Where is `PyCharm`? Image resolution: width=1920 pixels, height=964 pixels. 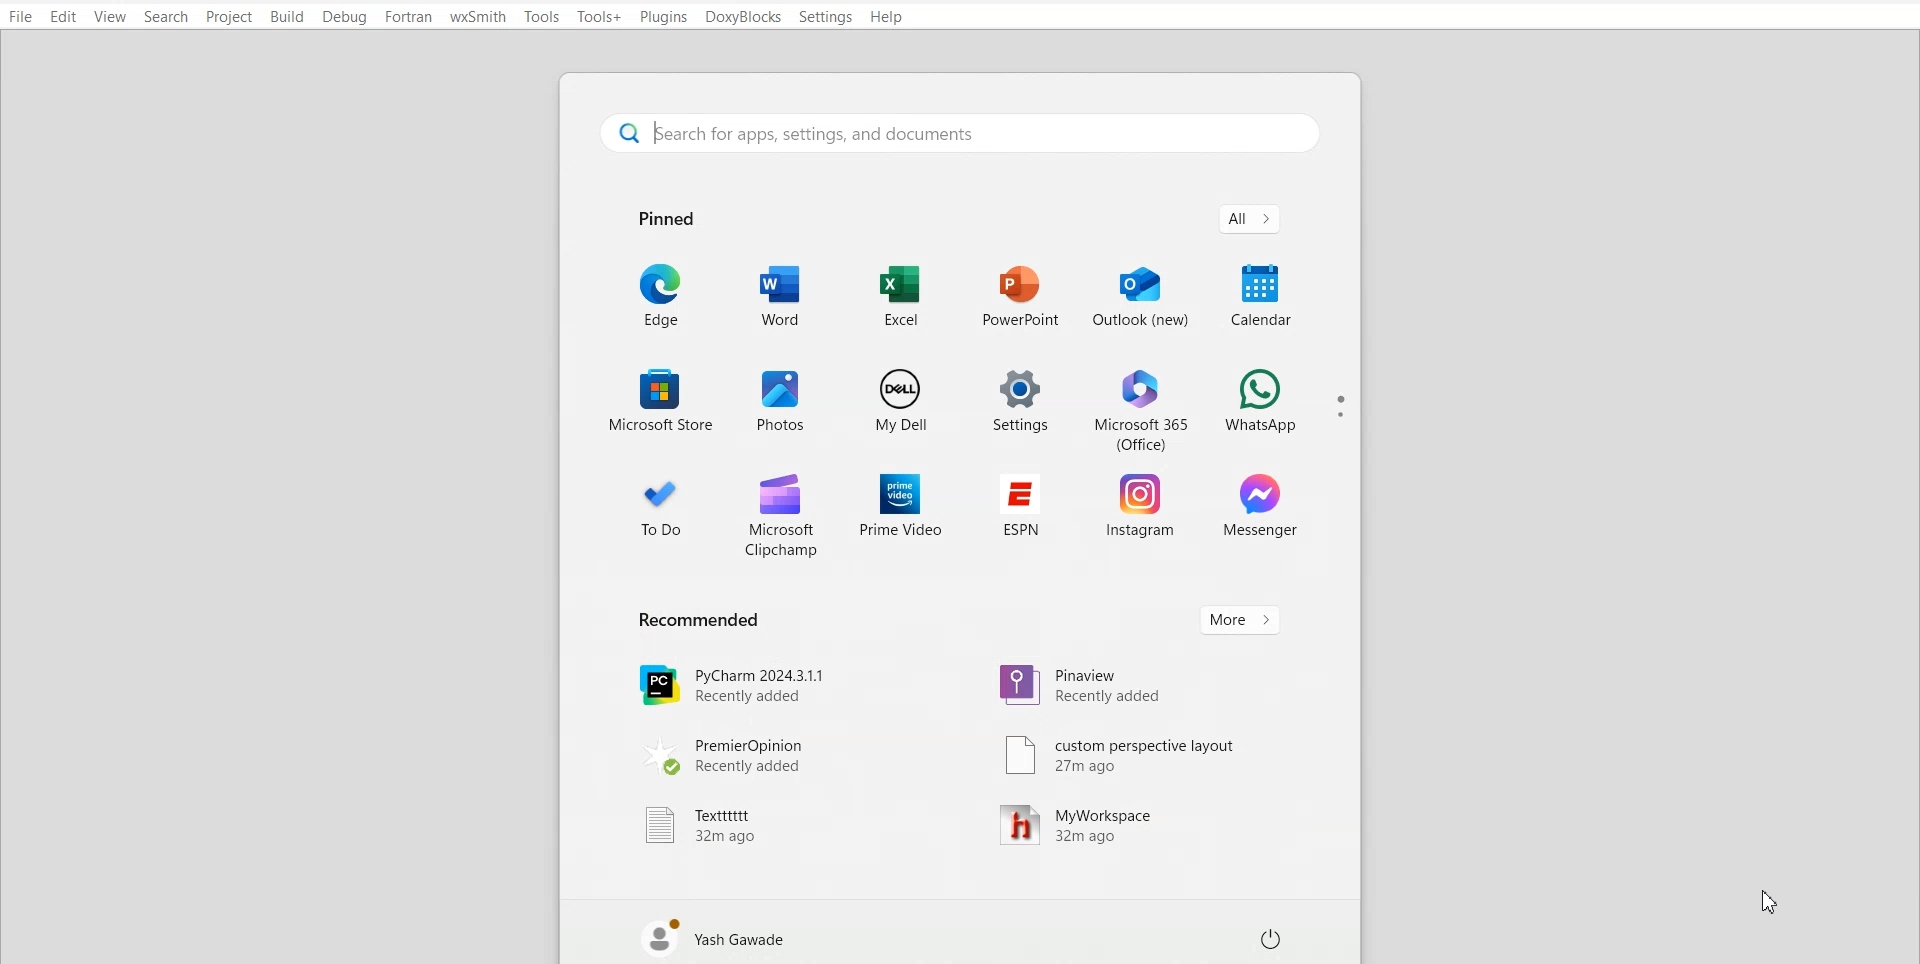 PyCharm is located at coordinates (732, 686).